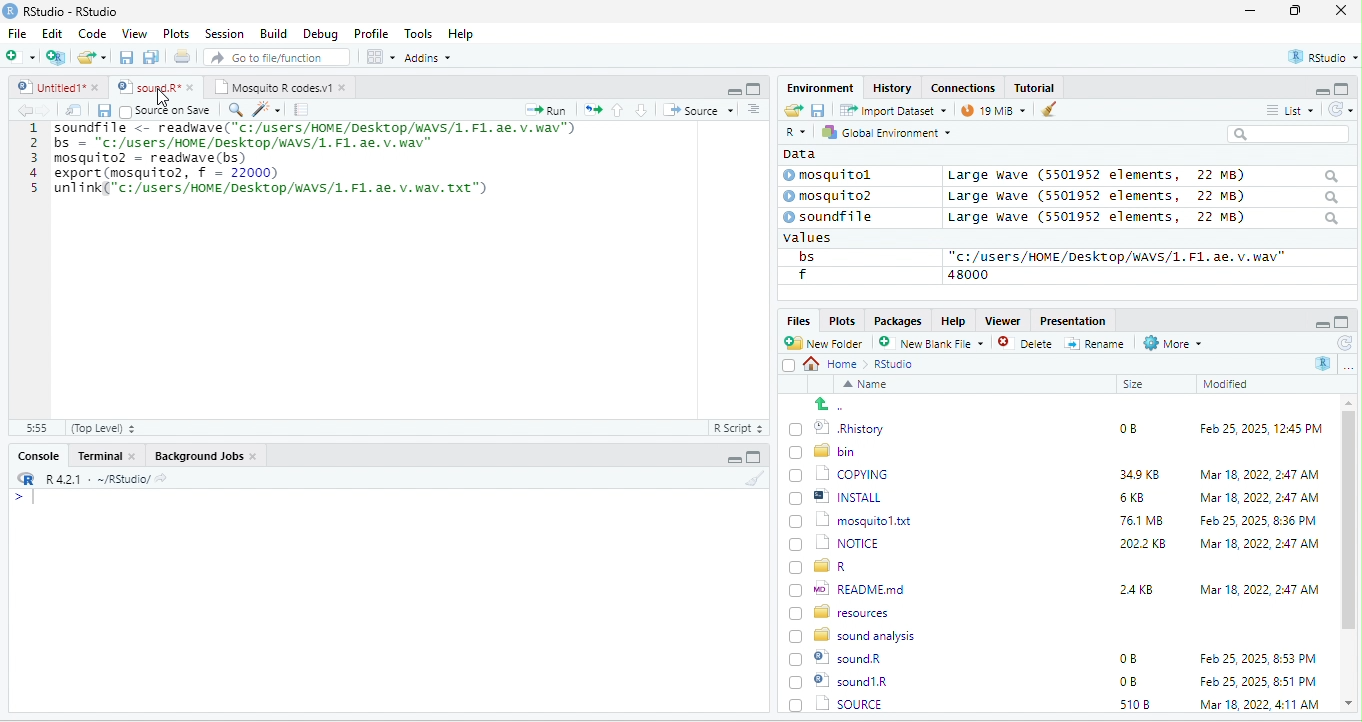  I want to click on refresh, so click(1337, 109).